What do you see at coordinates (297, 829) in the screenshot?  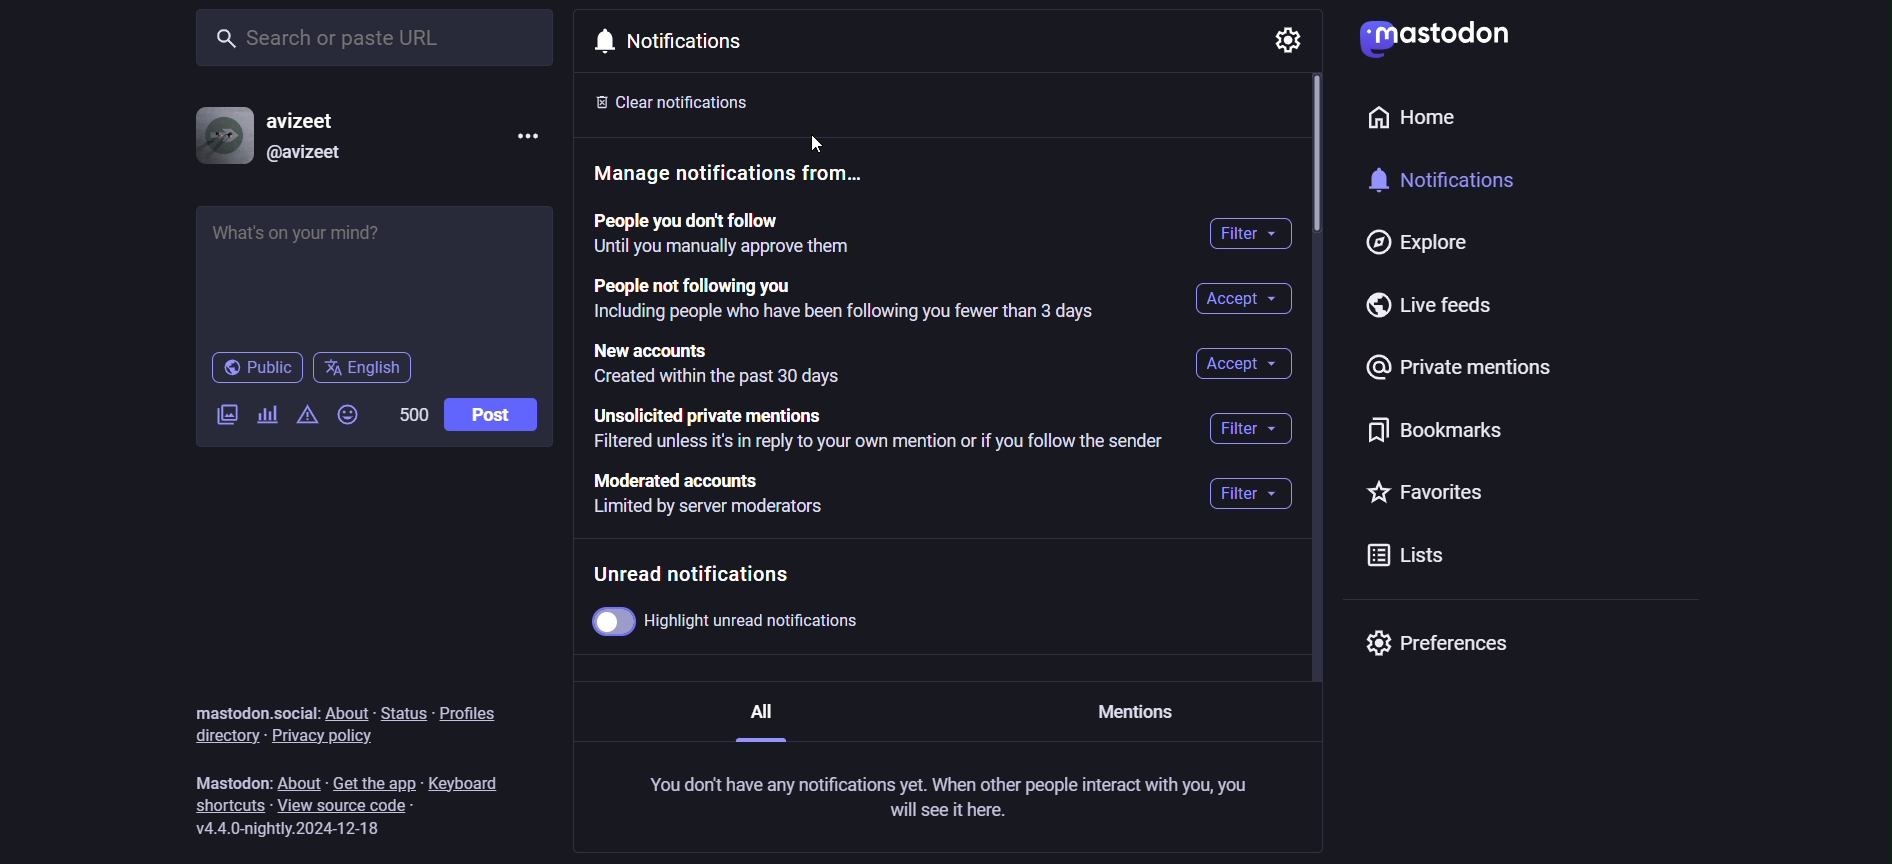 I see `version` at bounding box center [297, 829].